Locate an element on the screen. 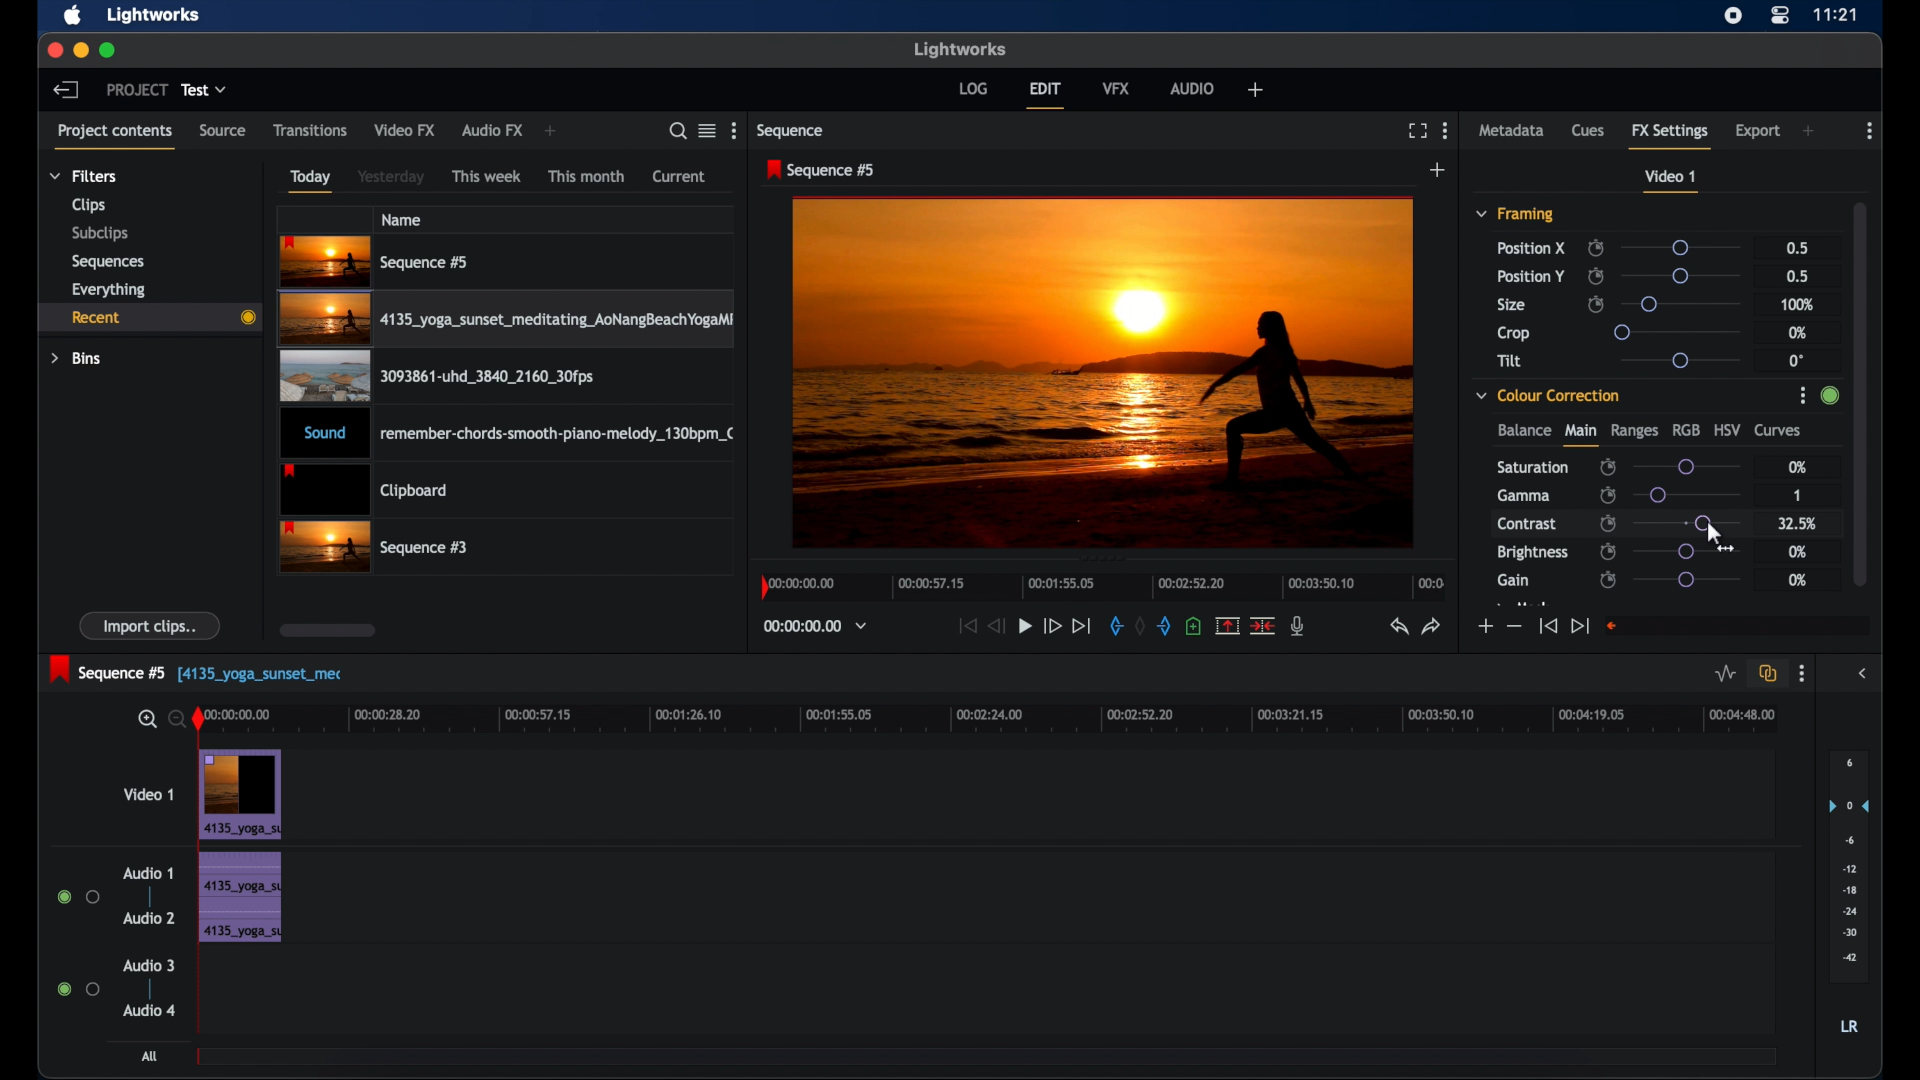 The height and width of the screenshot is (1080, 1920). 0% is located at coordinates (1798, 580).